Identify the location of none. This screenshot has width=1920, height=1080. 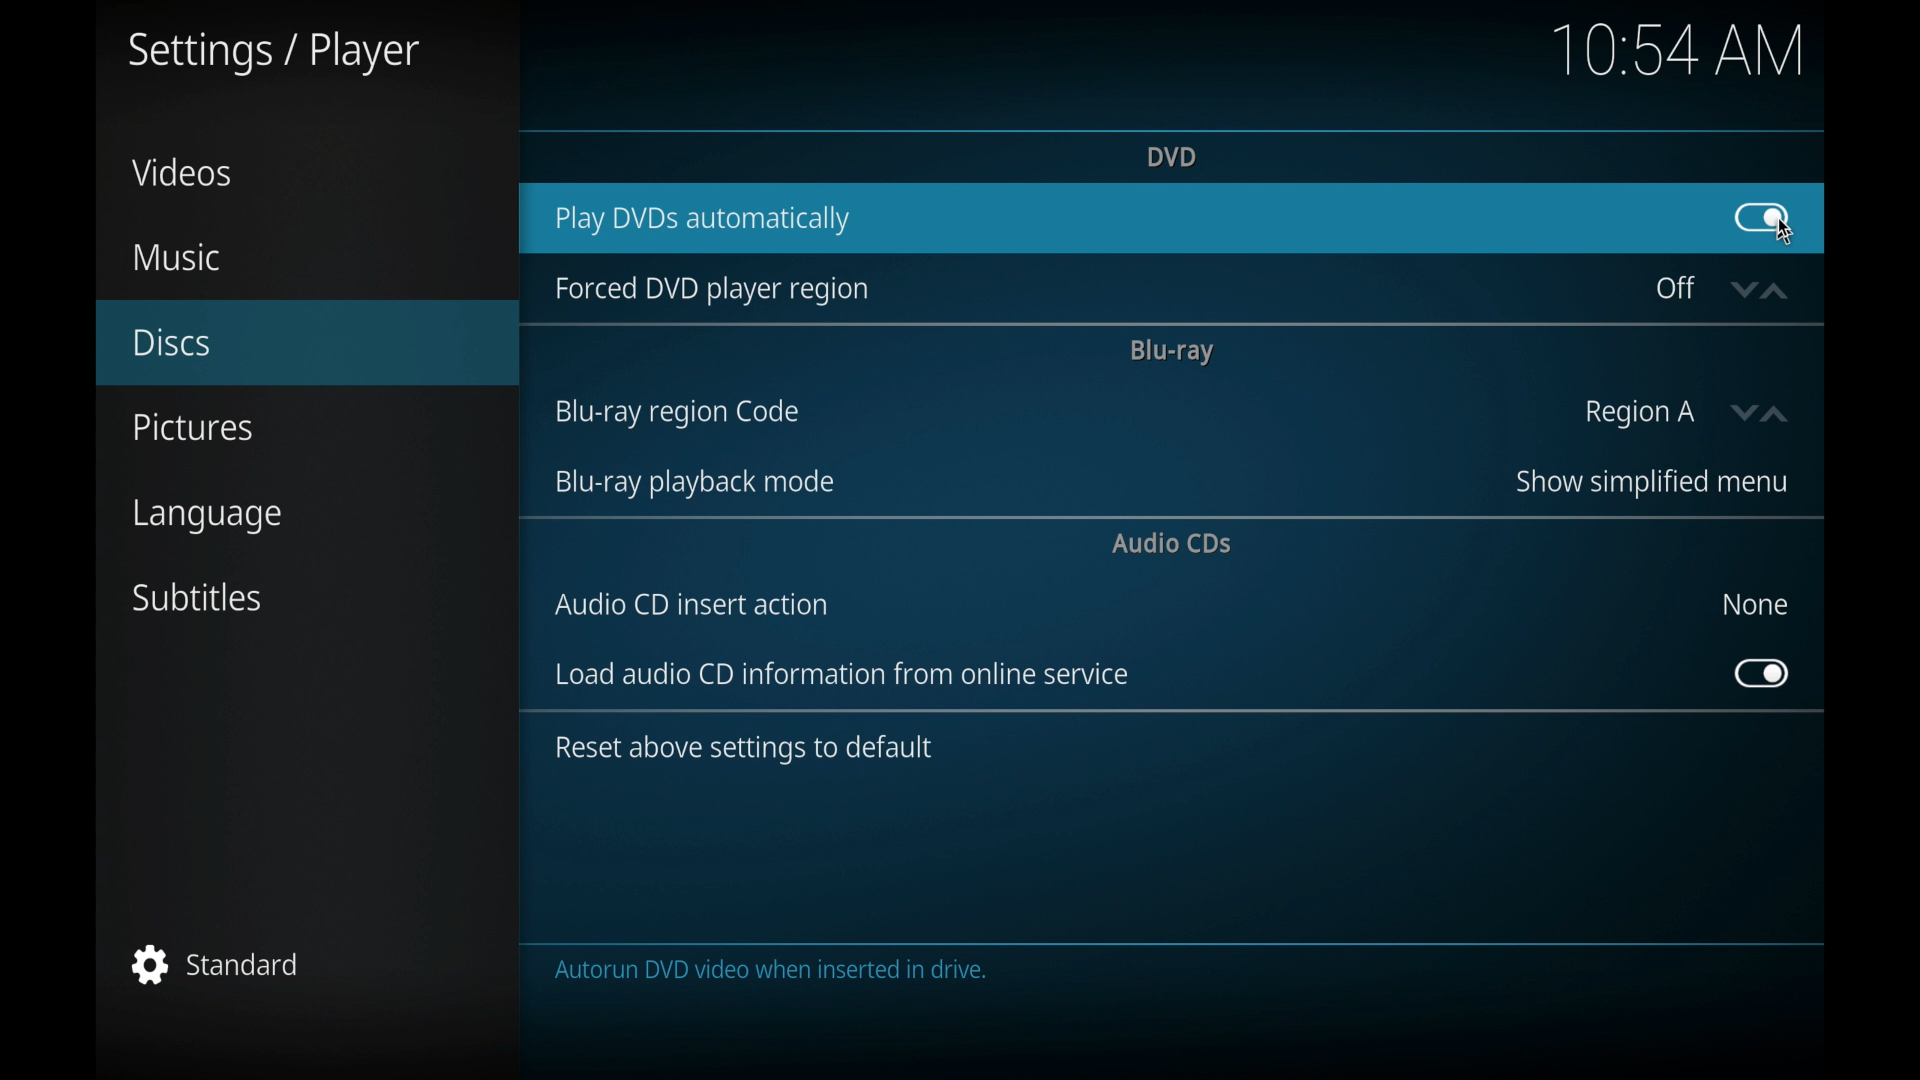
(1754, 604).